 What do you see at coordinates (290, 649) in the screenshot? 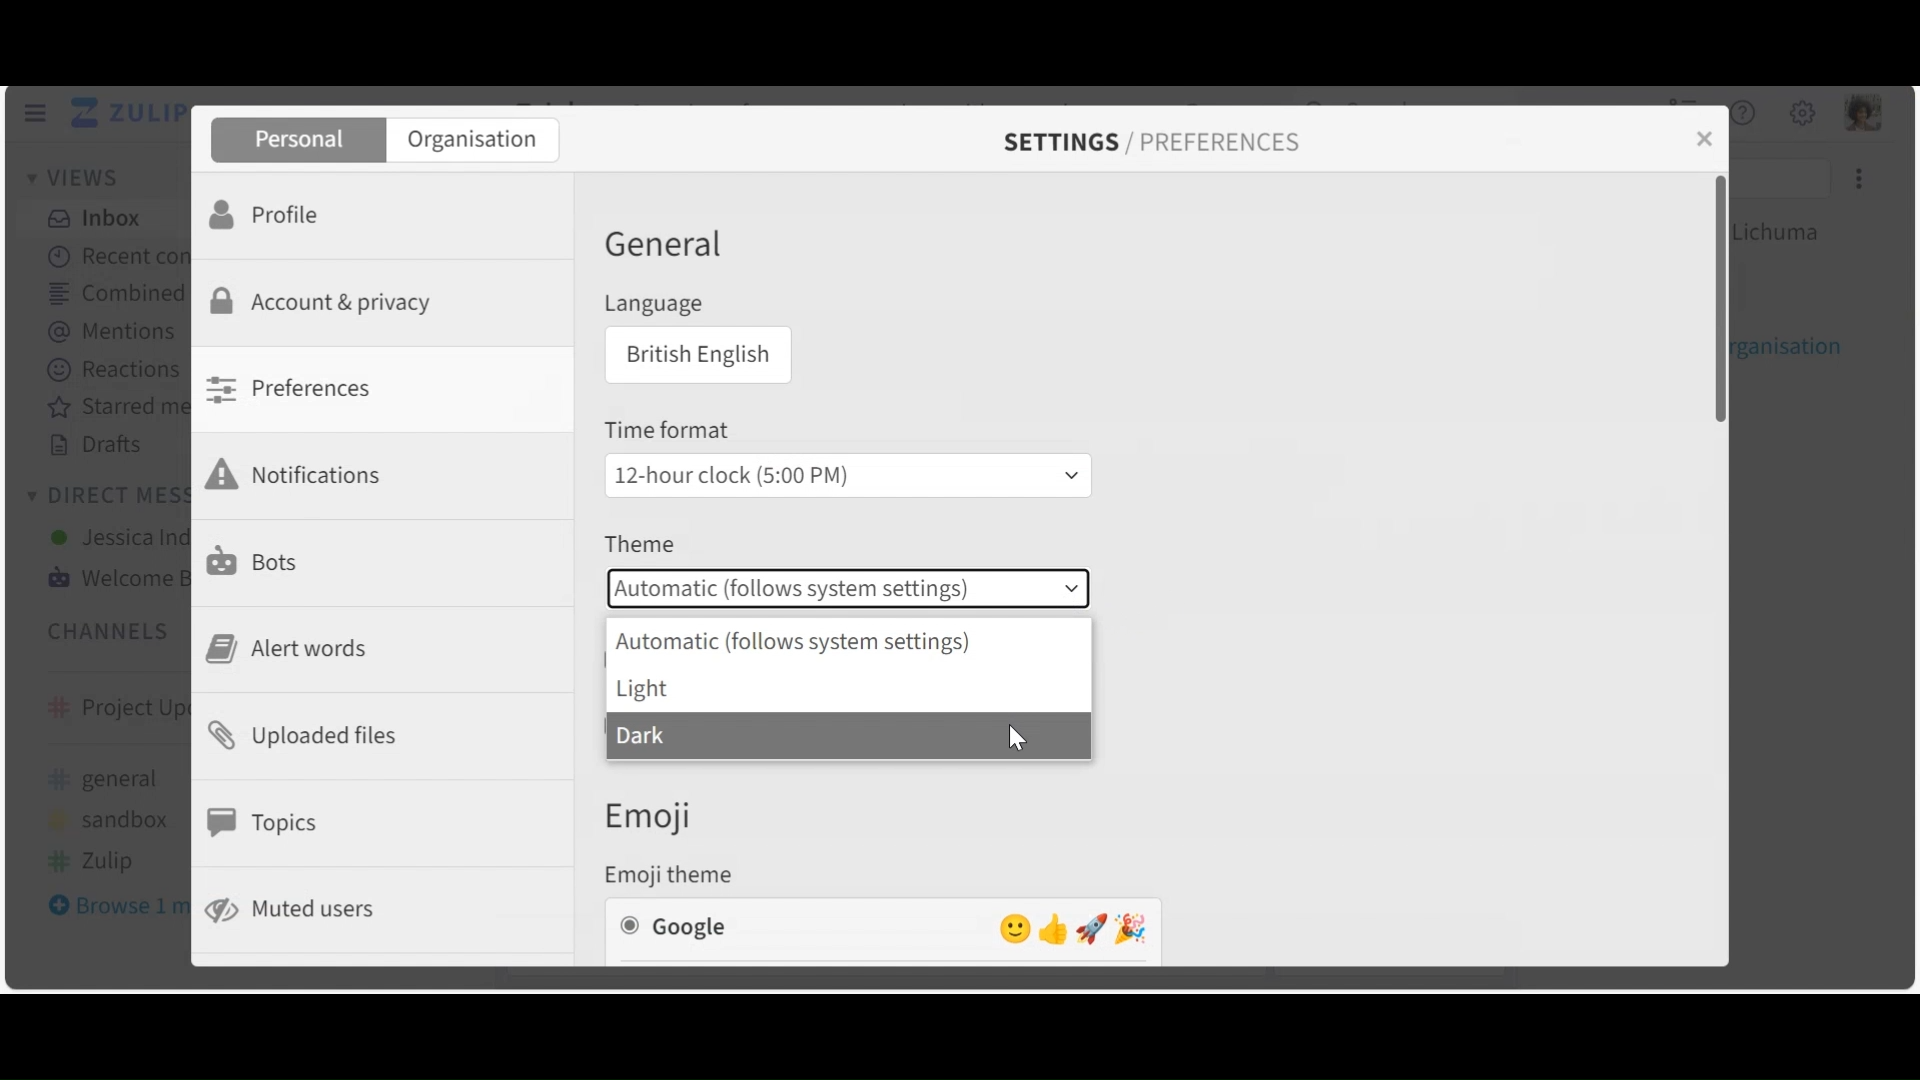
I see `Alert Words` at bounding box center [290, 649].